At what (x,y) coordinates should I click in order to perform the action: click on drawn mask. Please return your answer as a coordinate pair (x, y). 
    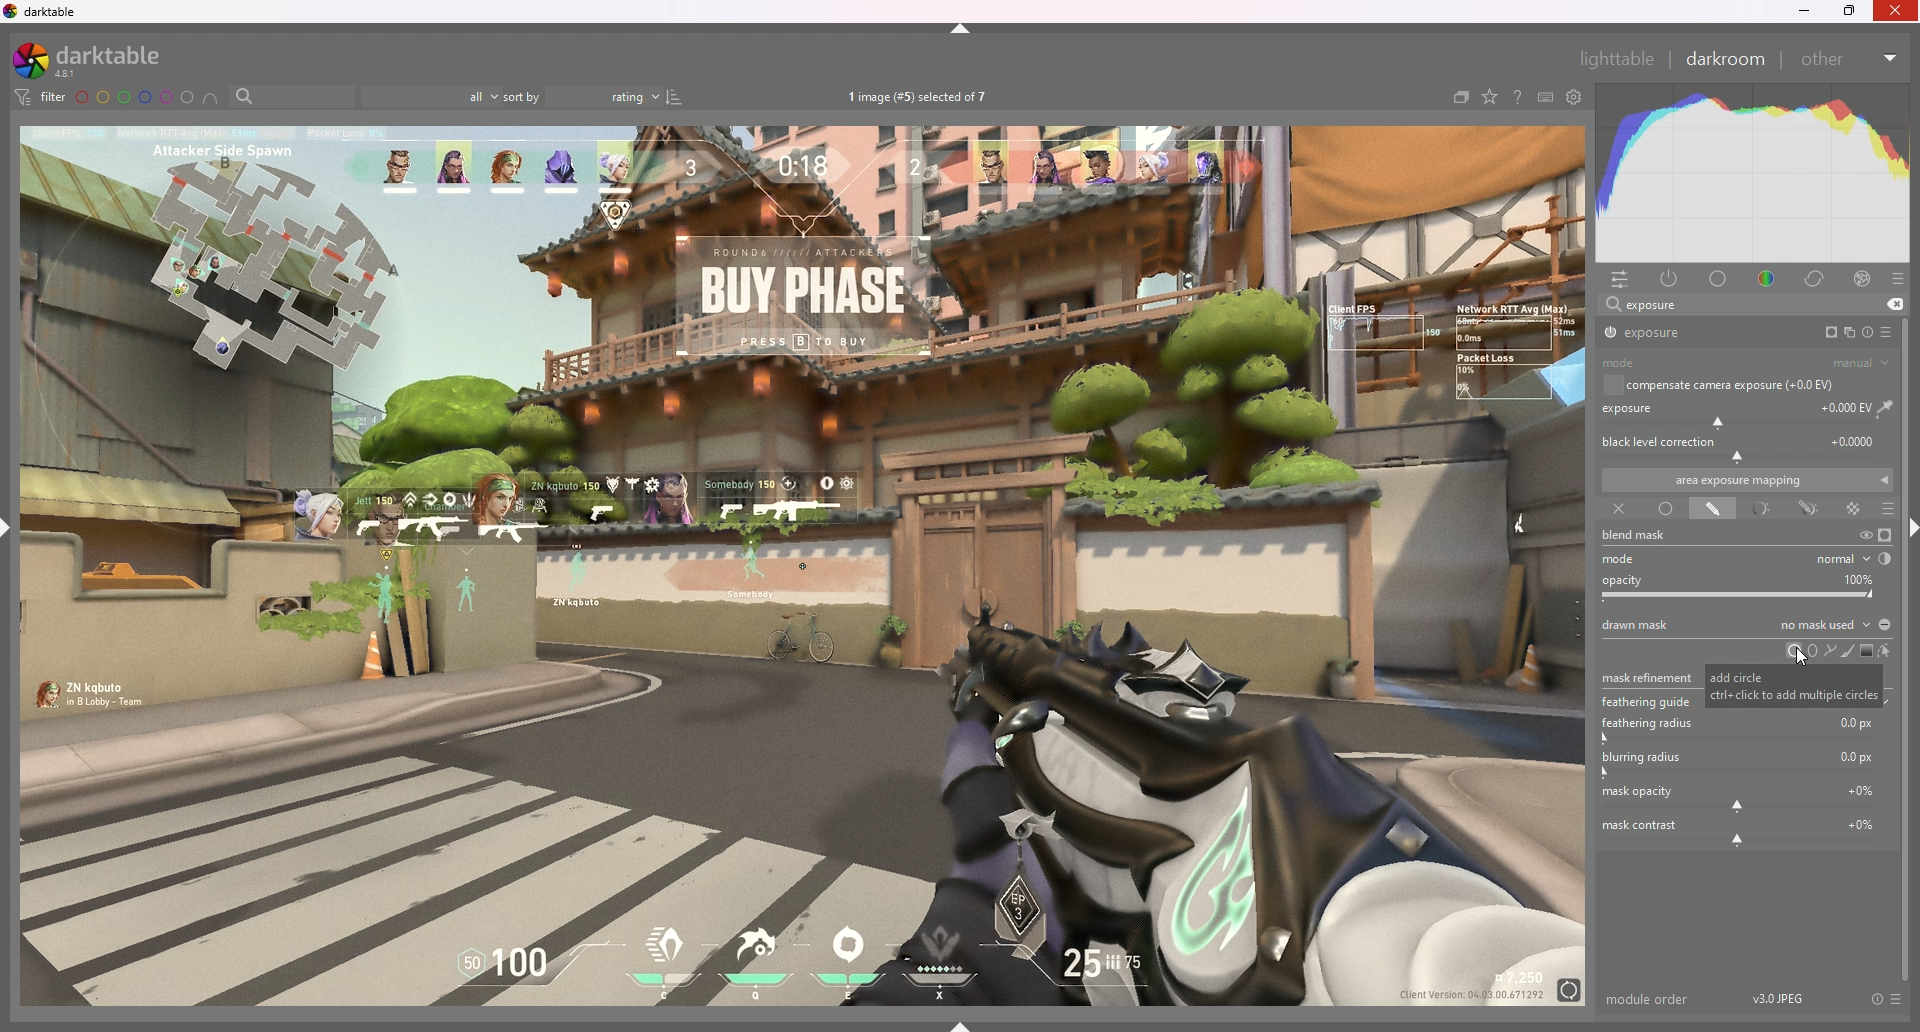
    Looking at the image, I should click on (1746, 624).